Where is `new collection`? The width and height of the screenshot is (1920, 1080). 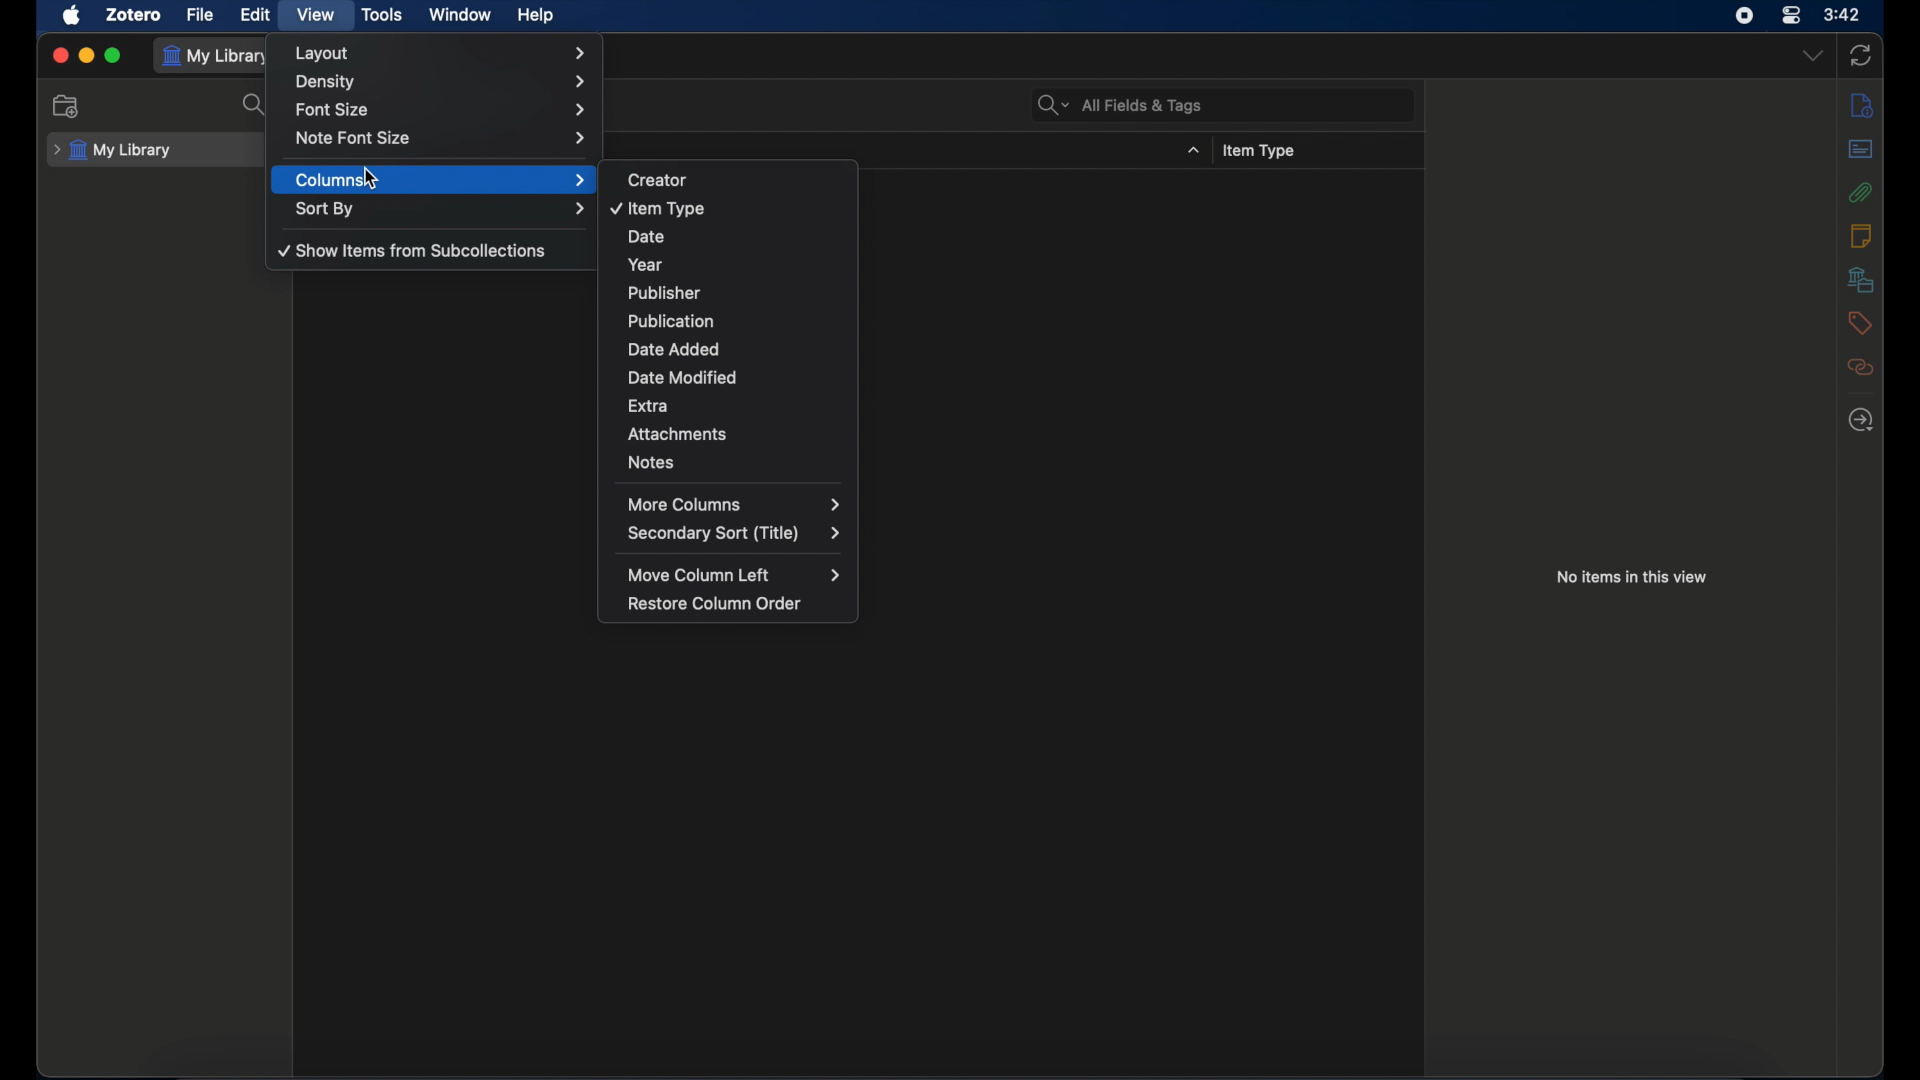 new collection is located at coordinates (68, 107).